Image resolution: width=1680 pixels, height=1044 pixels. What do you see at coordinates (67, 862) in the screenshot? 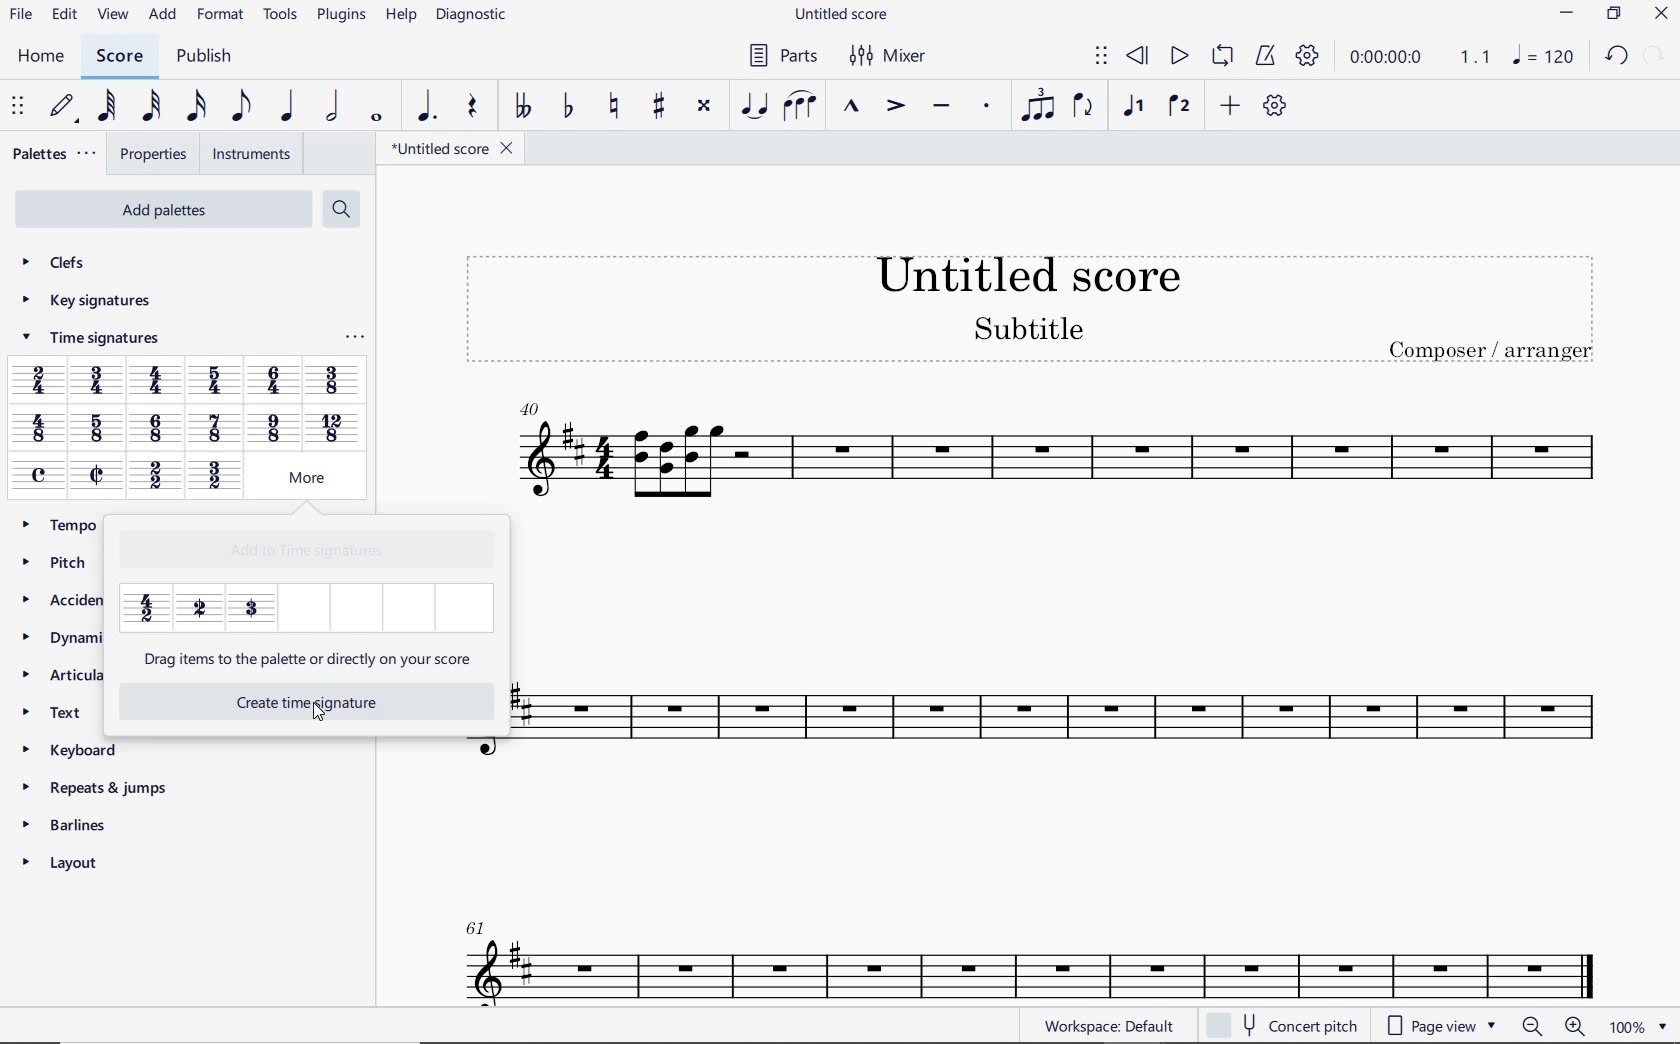
I see `LAYOUT` at bounding box center [67, 862].